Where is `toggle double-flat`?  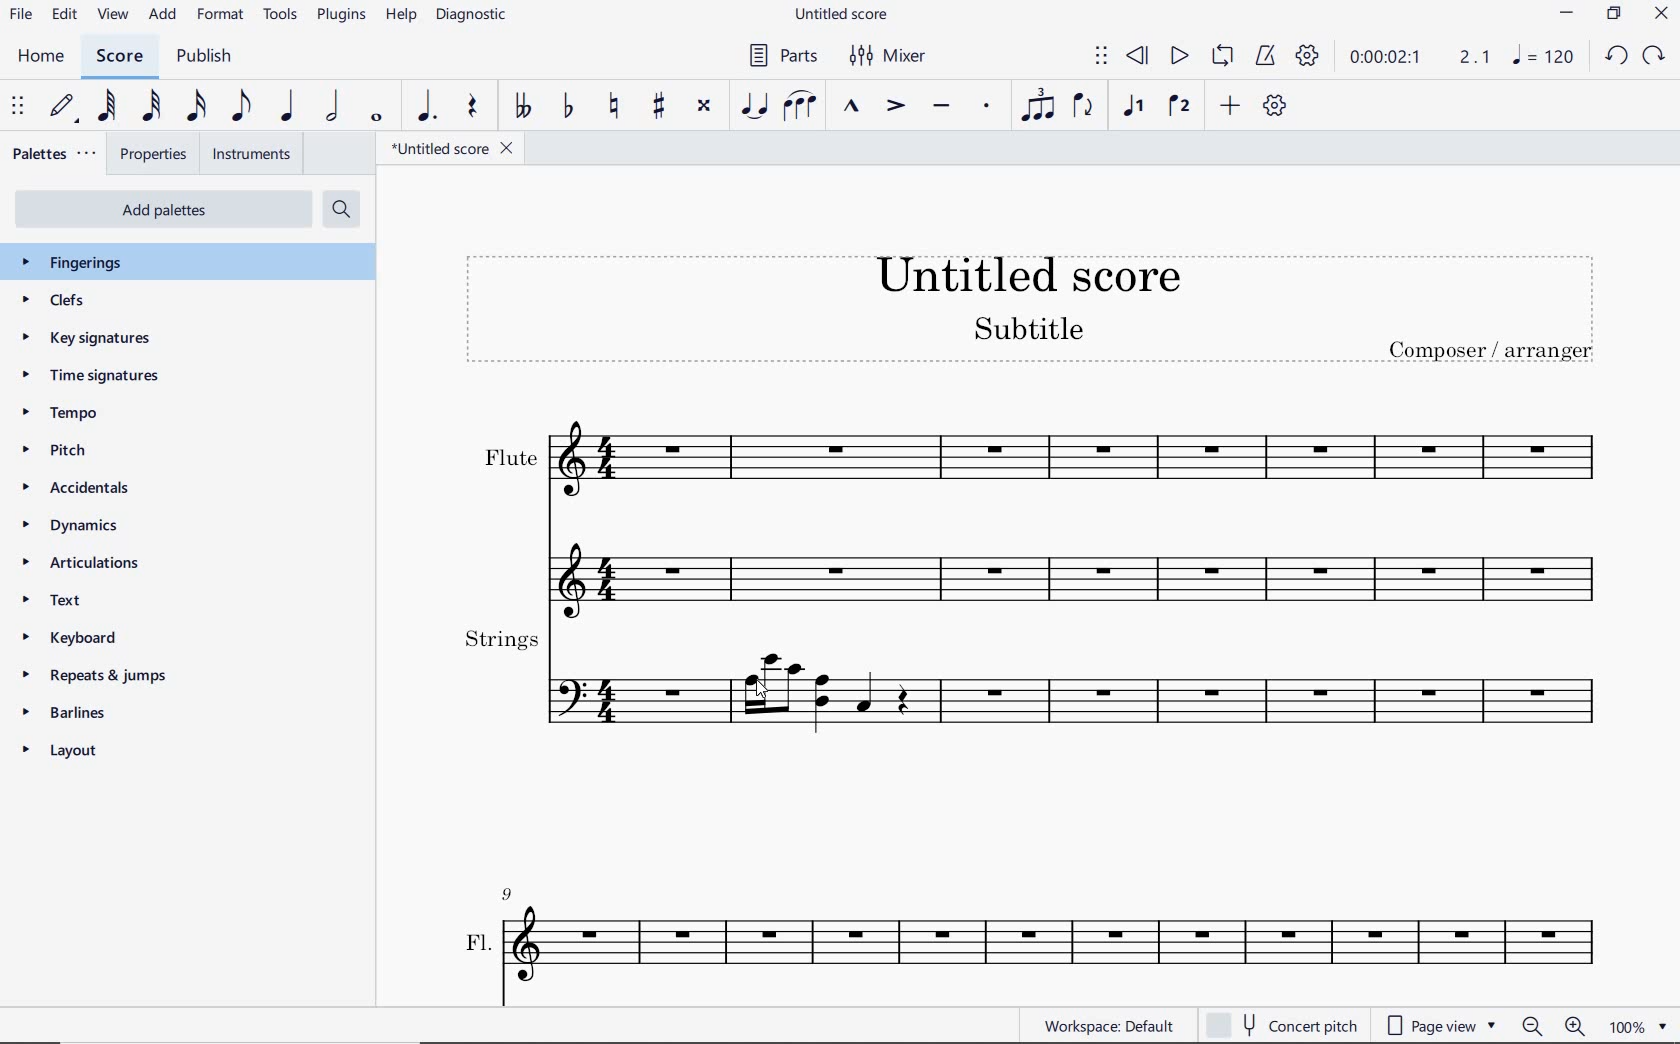 toggle double-flat is located at coordinates (521, 105).